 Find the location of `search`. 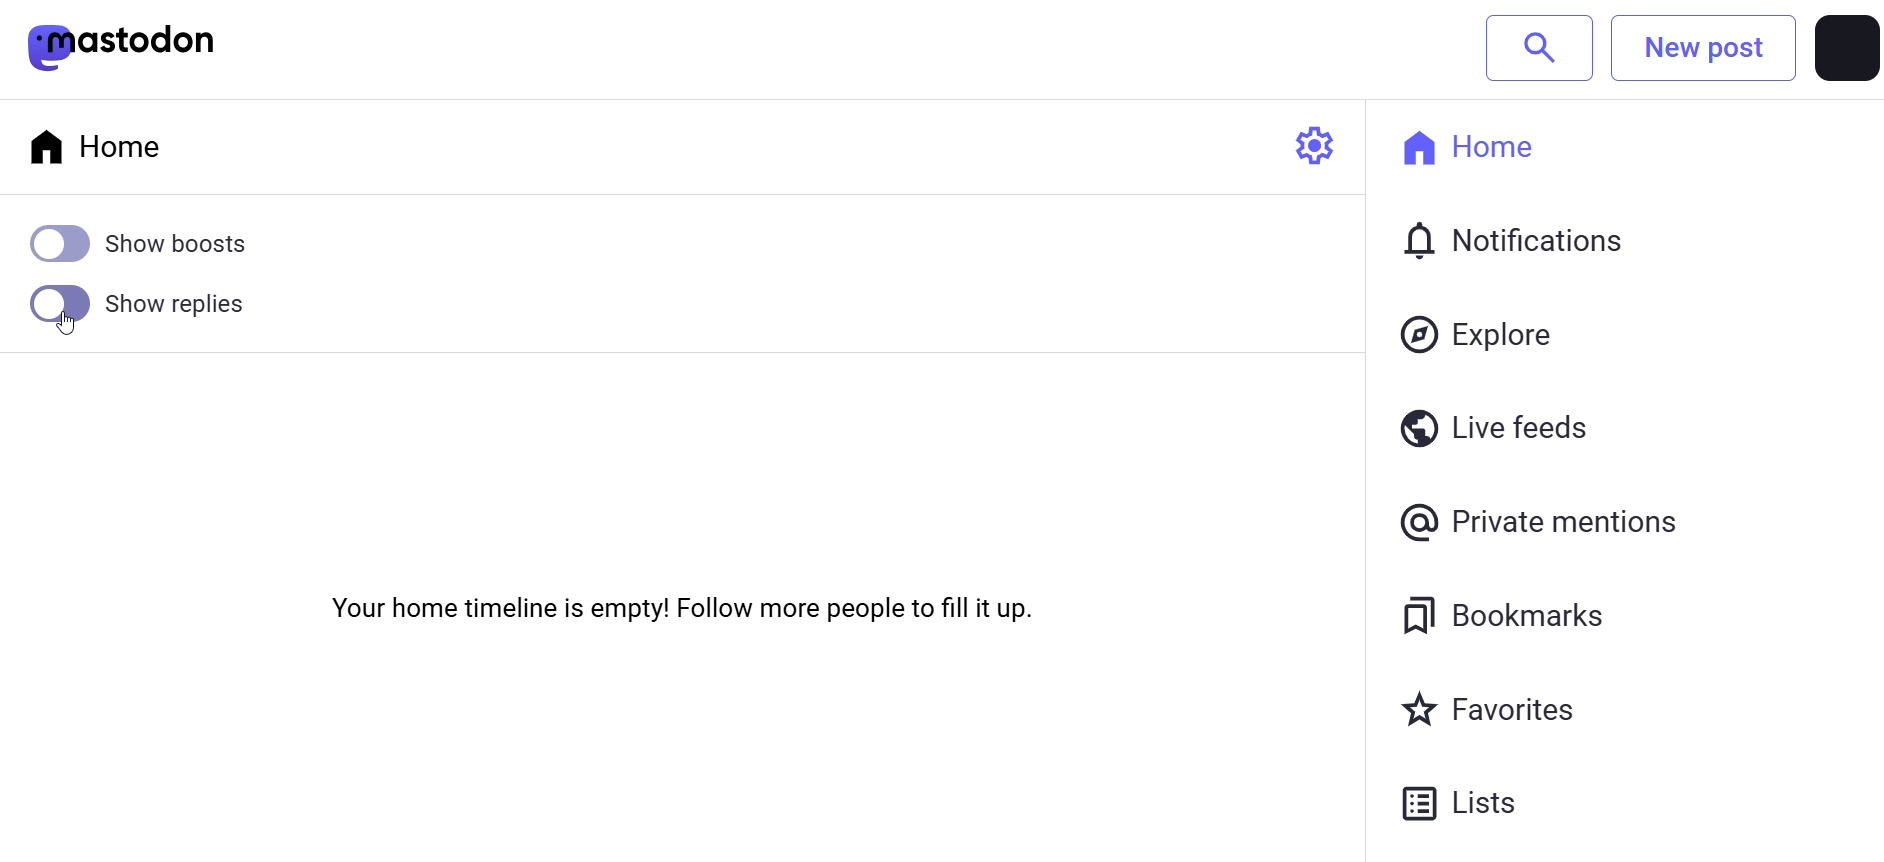

search is located at coordinates (1539, 46).